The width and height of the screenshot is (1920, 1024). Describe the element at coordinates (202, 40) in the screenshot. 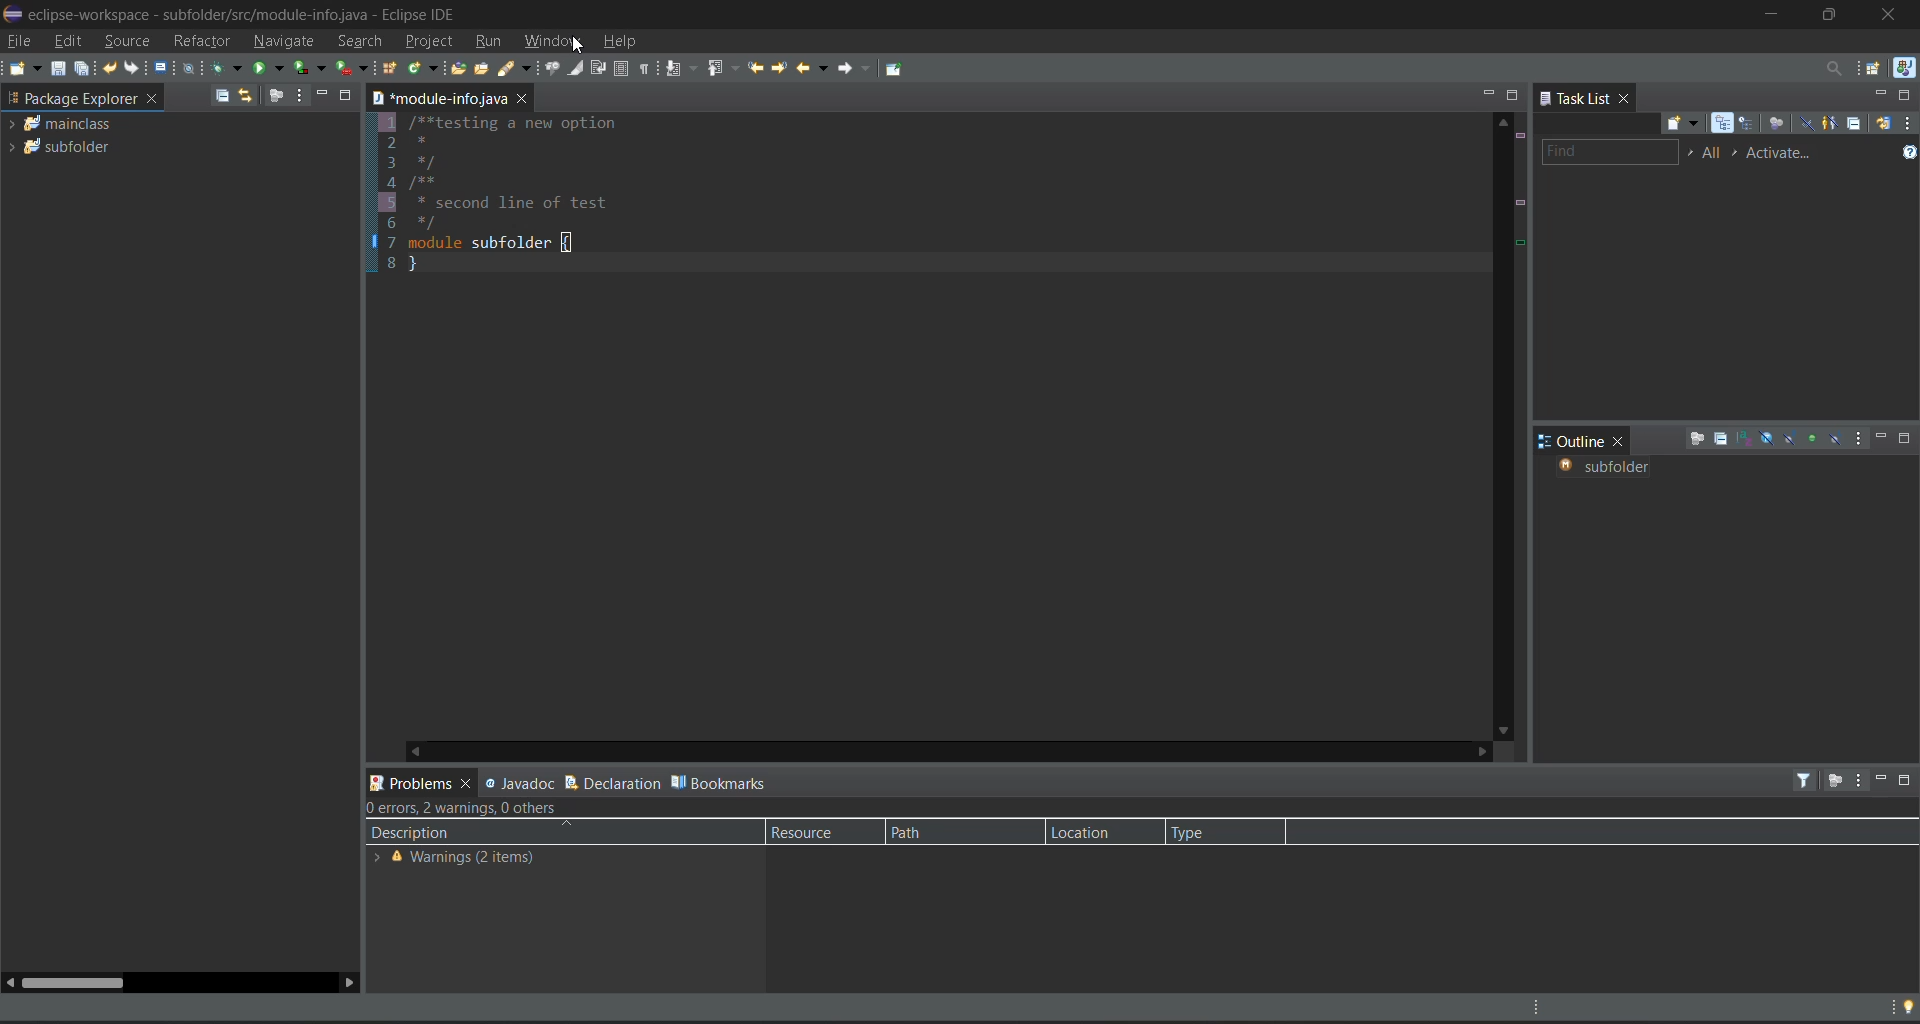

I see `refractor` at that location.